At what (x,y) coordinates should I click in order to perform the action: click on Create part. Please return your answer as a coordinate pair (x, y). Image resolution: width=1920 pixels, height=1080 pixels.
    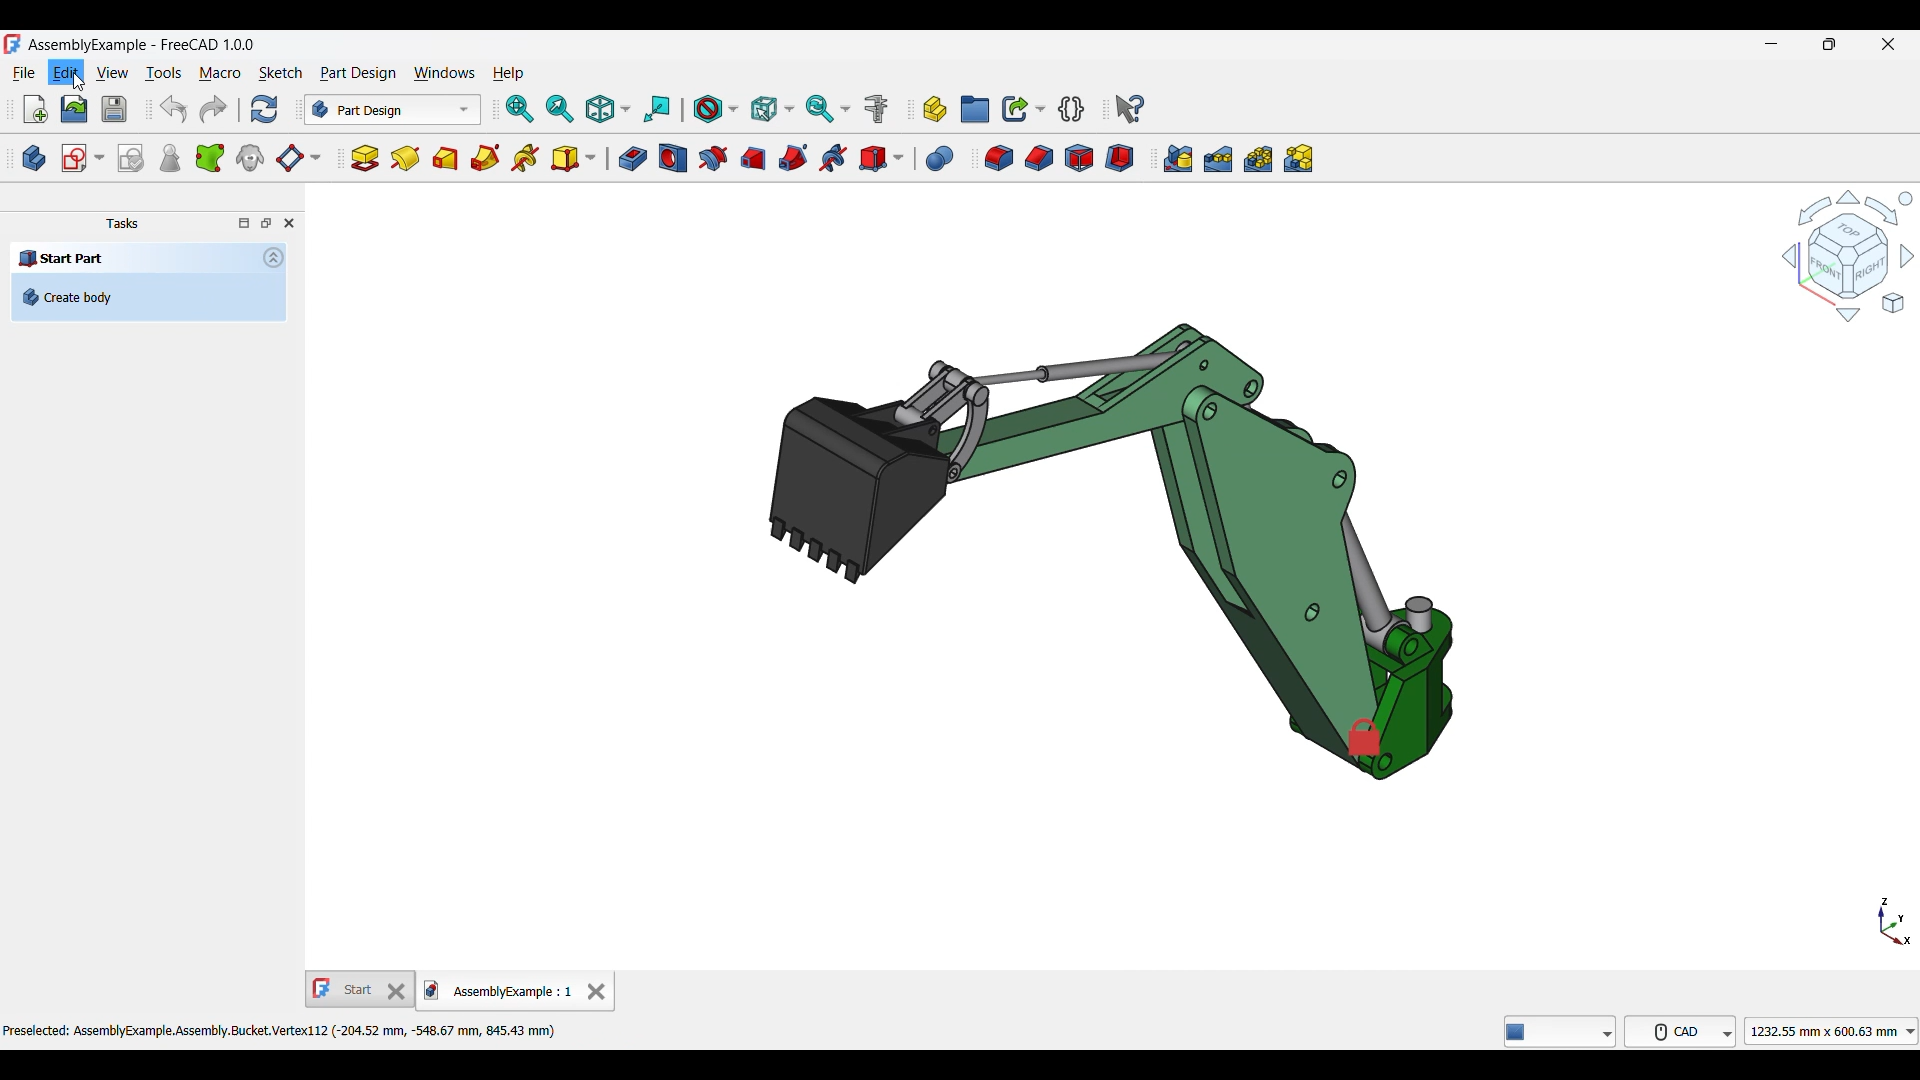
    Looking at the image, I should click on (935, 110).